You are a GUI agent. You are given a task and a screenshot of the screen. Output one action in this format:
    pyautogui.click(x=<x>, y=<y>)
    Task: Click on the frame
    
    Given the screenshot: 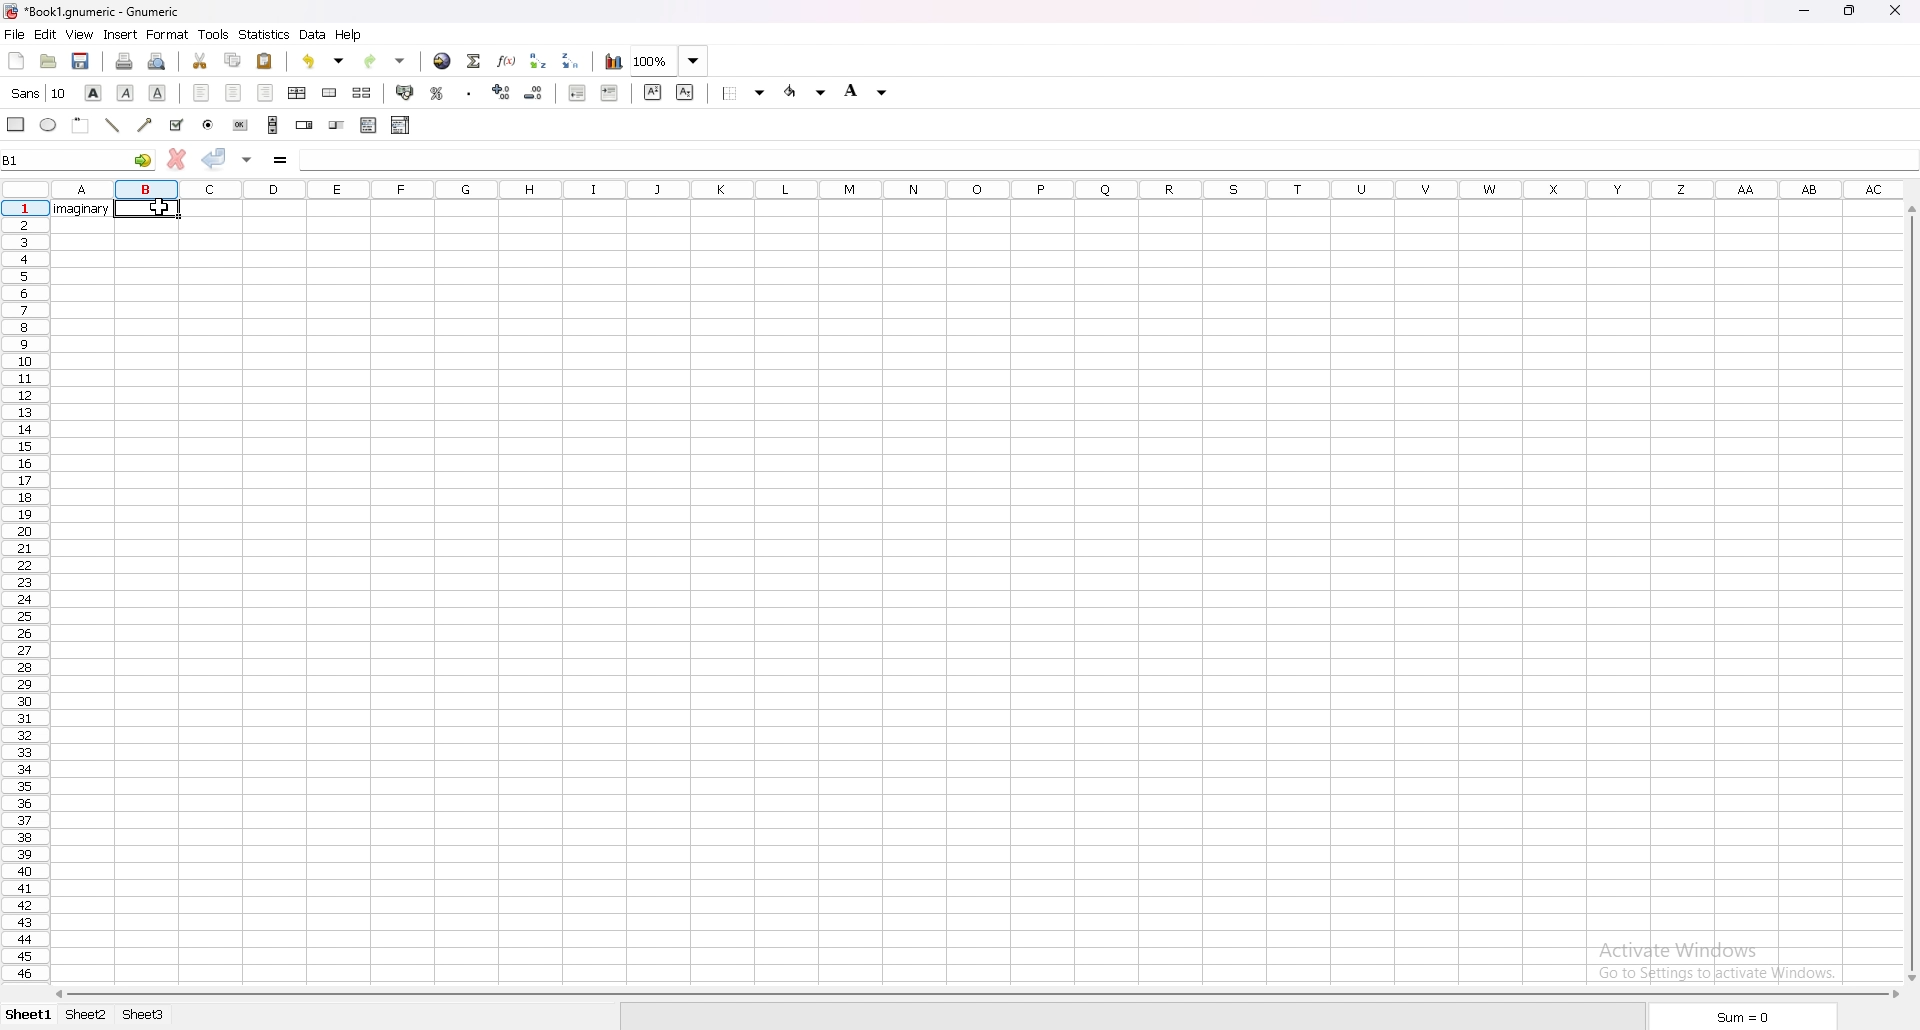 What is the action you would take?
    pyautogui.click(x=80, y=124)
    